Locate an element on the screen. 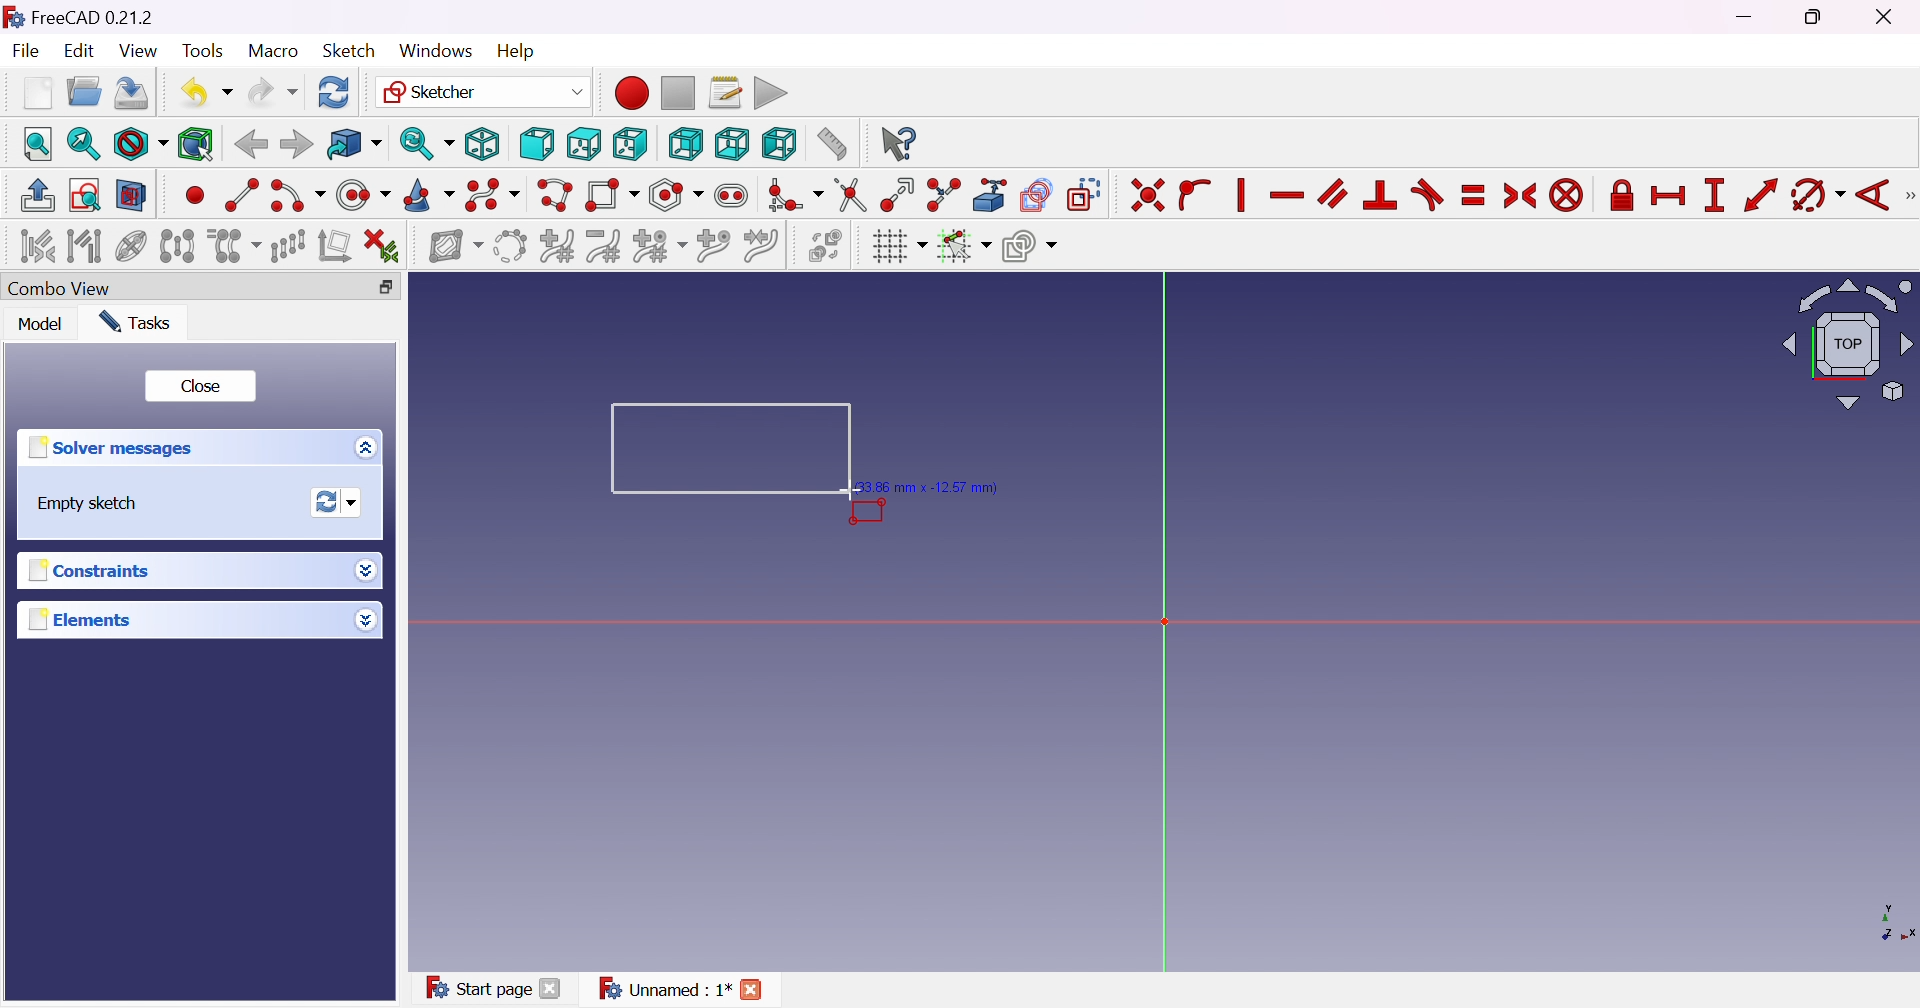  Close is located at coordinates (1888, 18).